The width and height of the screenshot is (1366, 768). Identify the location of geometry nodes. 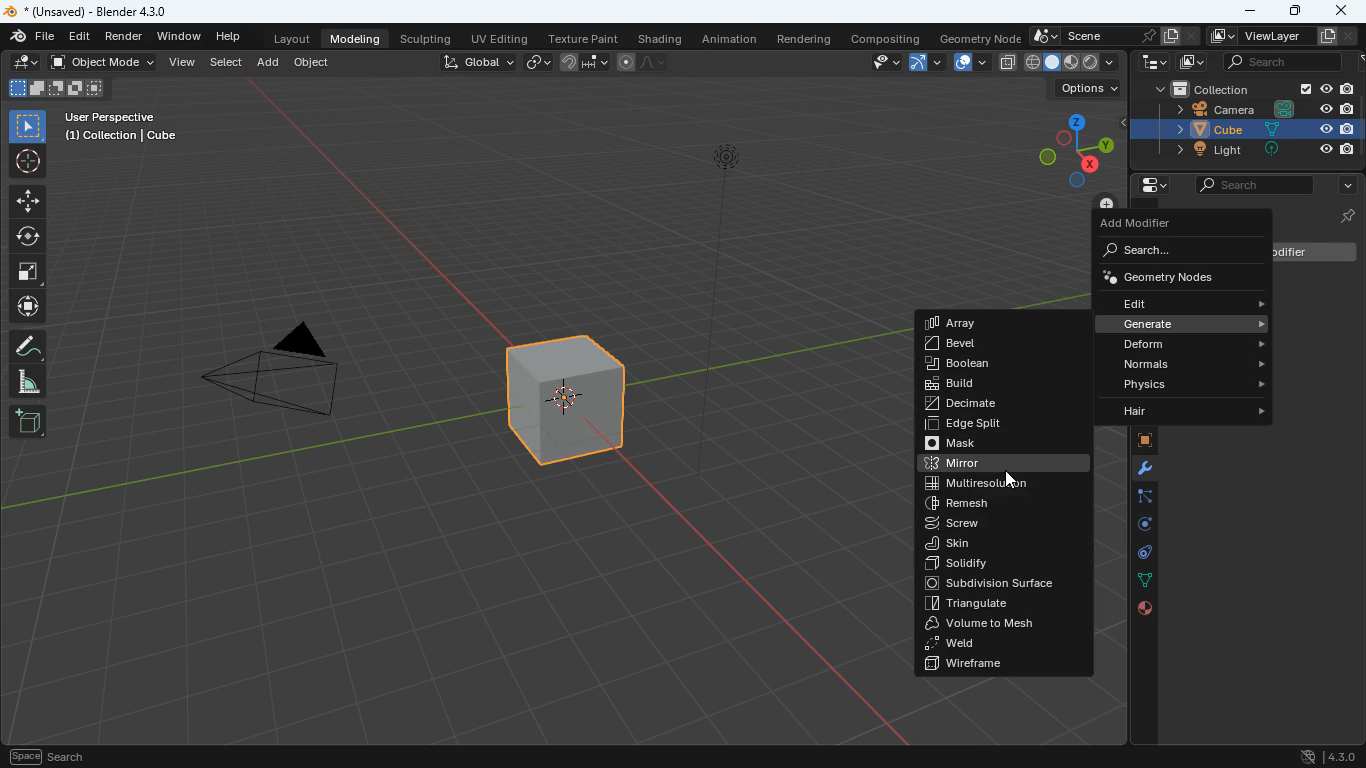
(1175, 276).